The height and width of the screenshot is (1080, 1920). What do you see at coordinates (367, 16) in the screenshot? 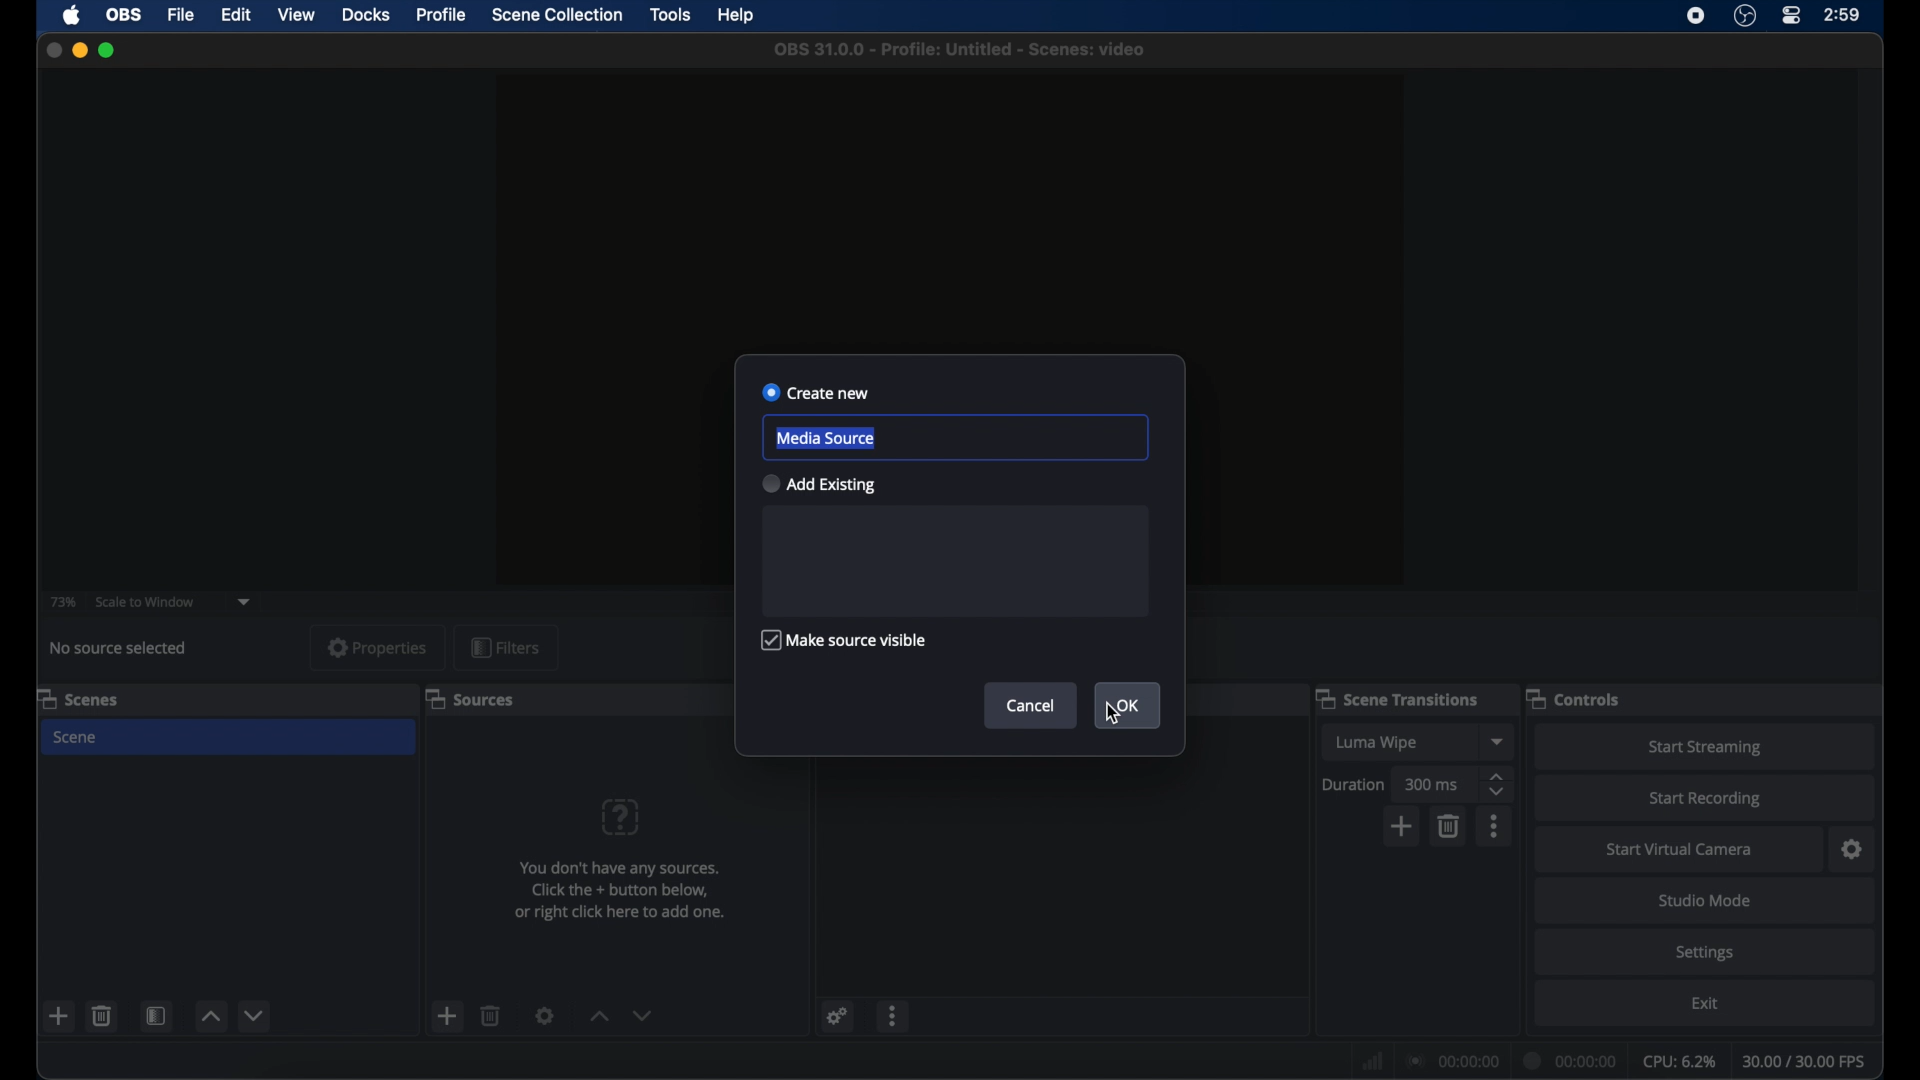
I see `docks` at bounding box center [367, 16].